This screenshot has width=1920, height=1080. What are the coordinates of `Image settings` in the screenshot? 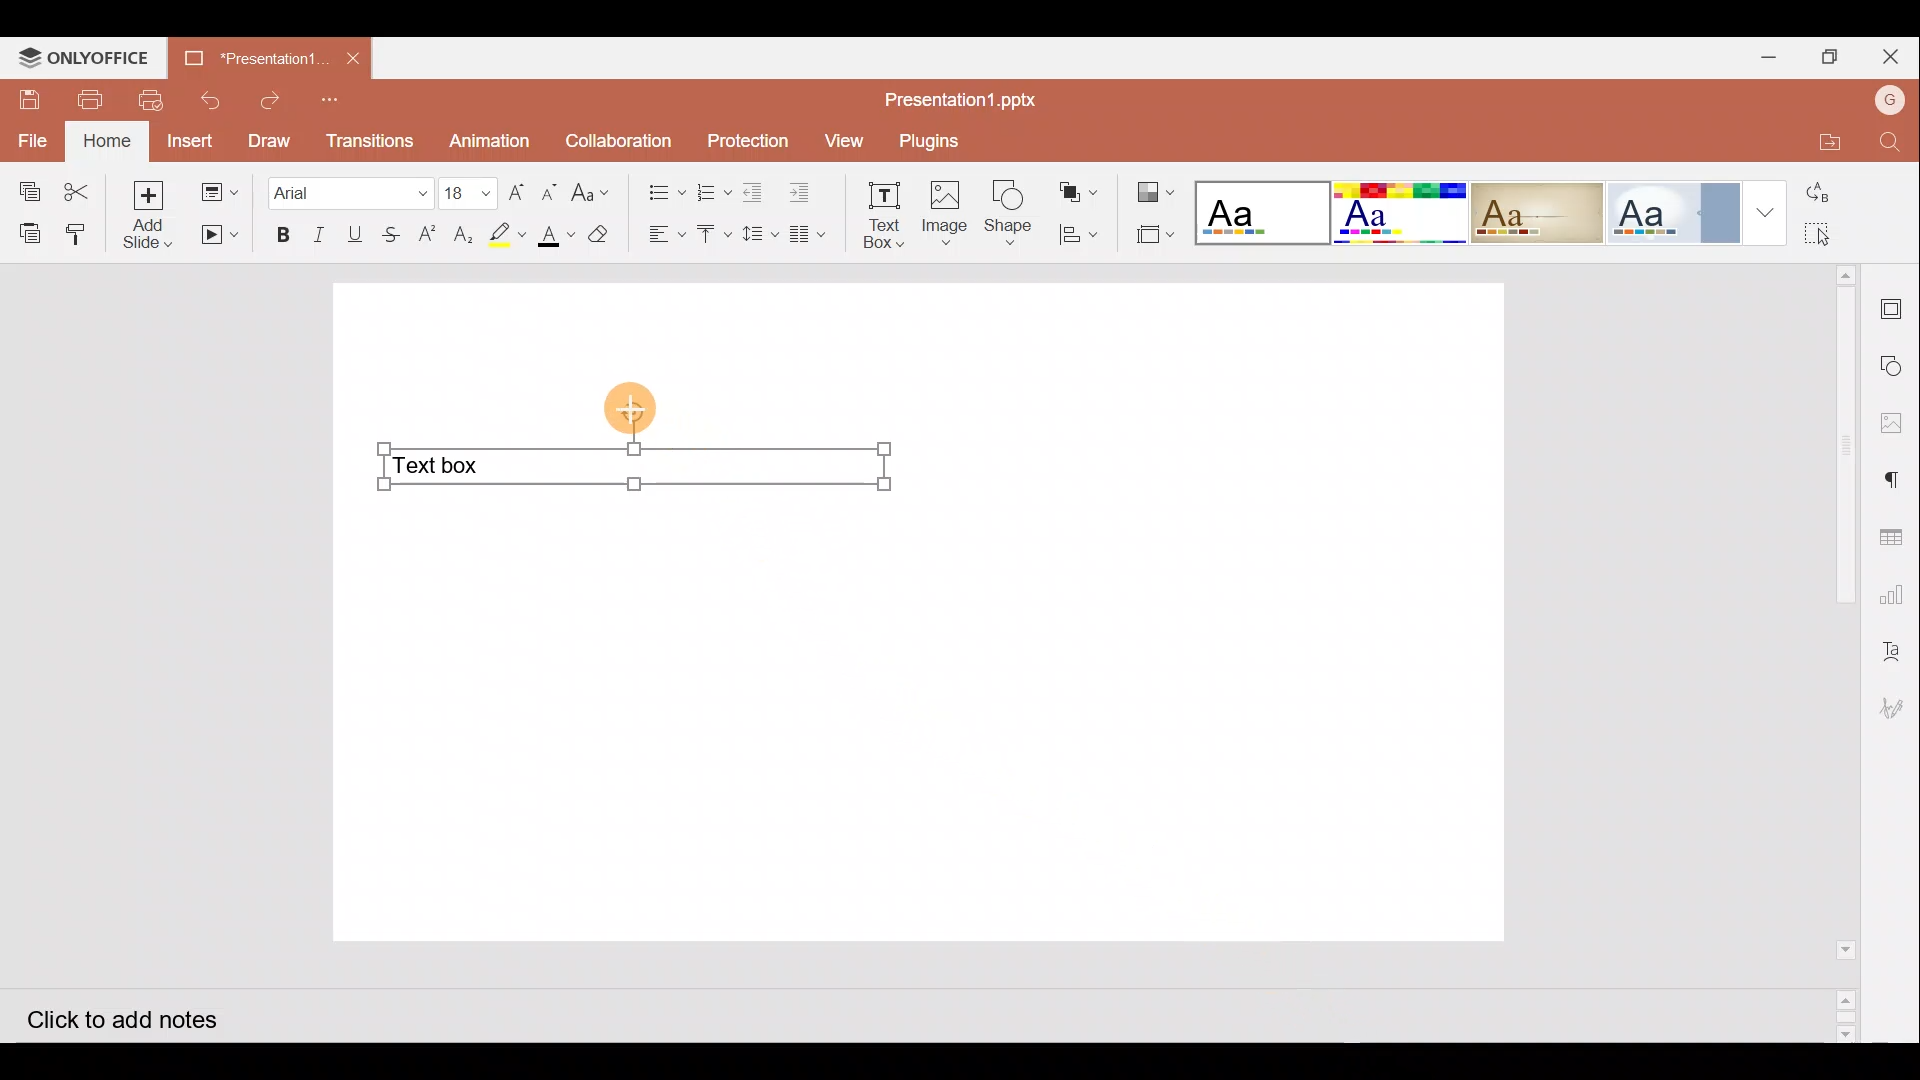 It's located at (1897, 423).